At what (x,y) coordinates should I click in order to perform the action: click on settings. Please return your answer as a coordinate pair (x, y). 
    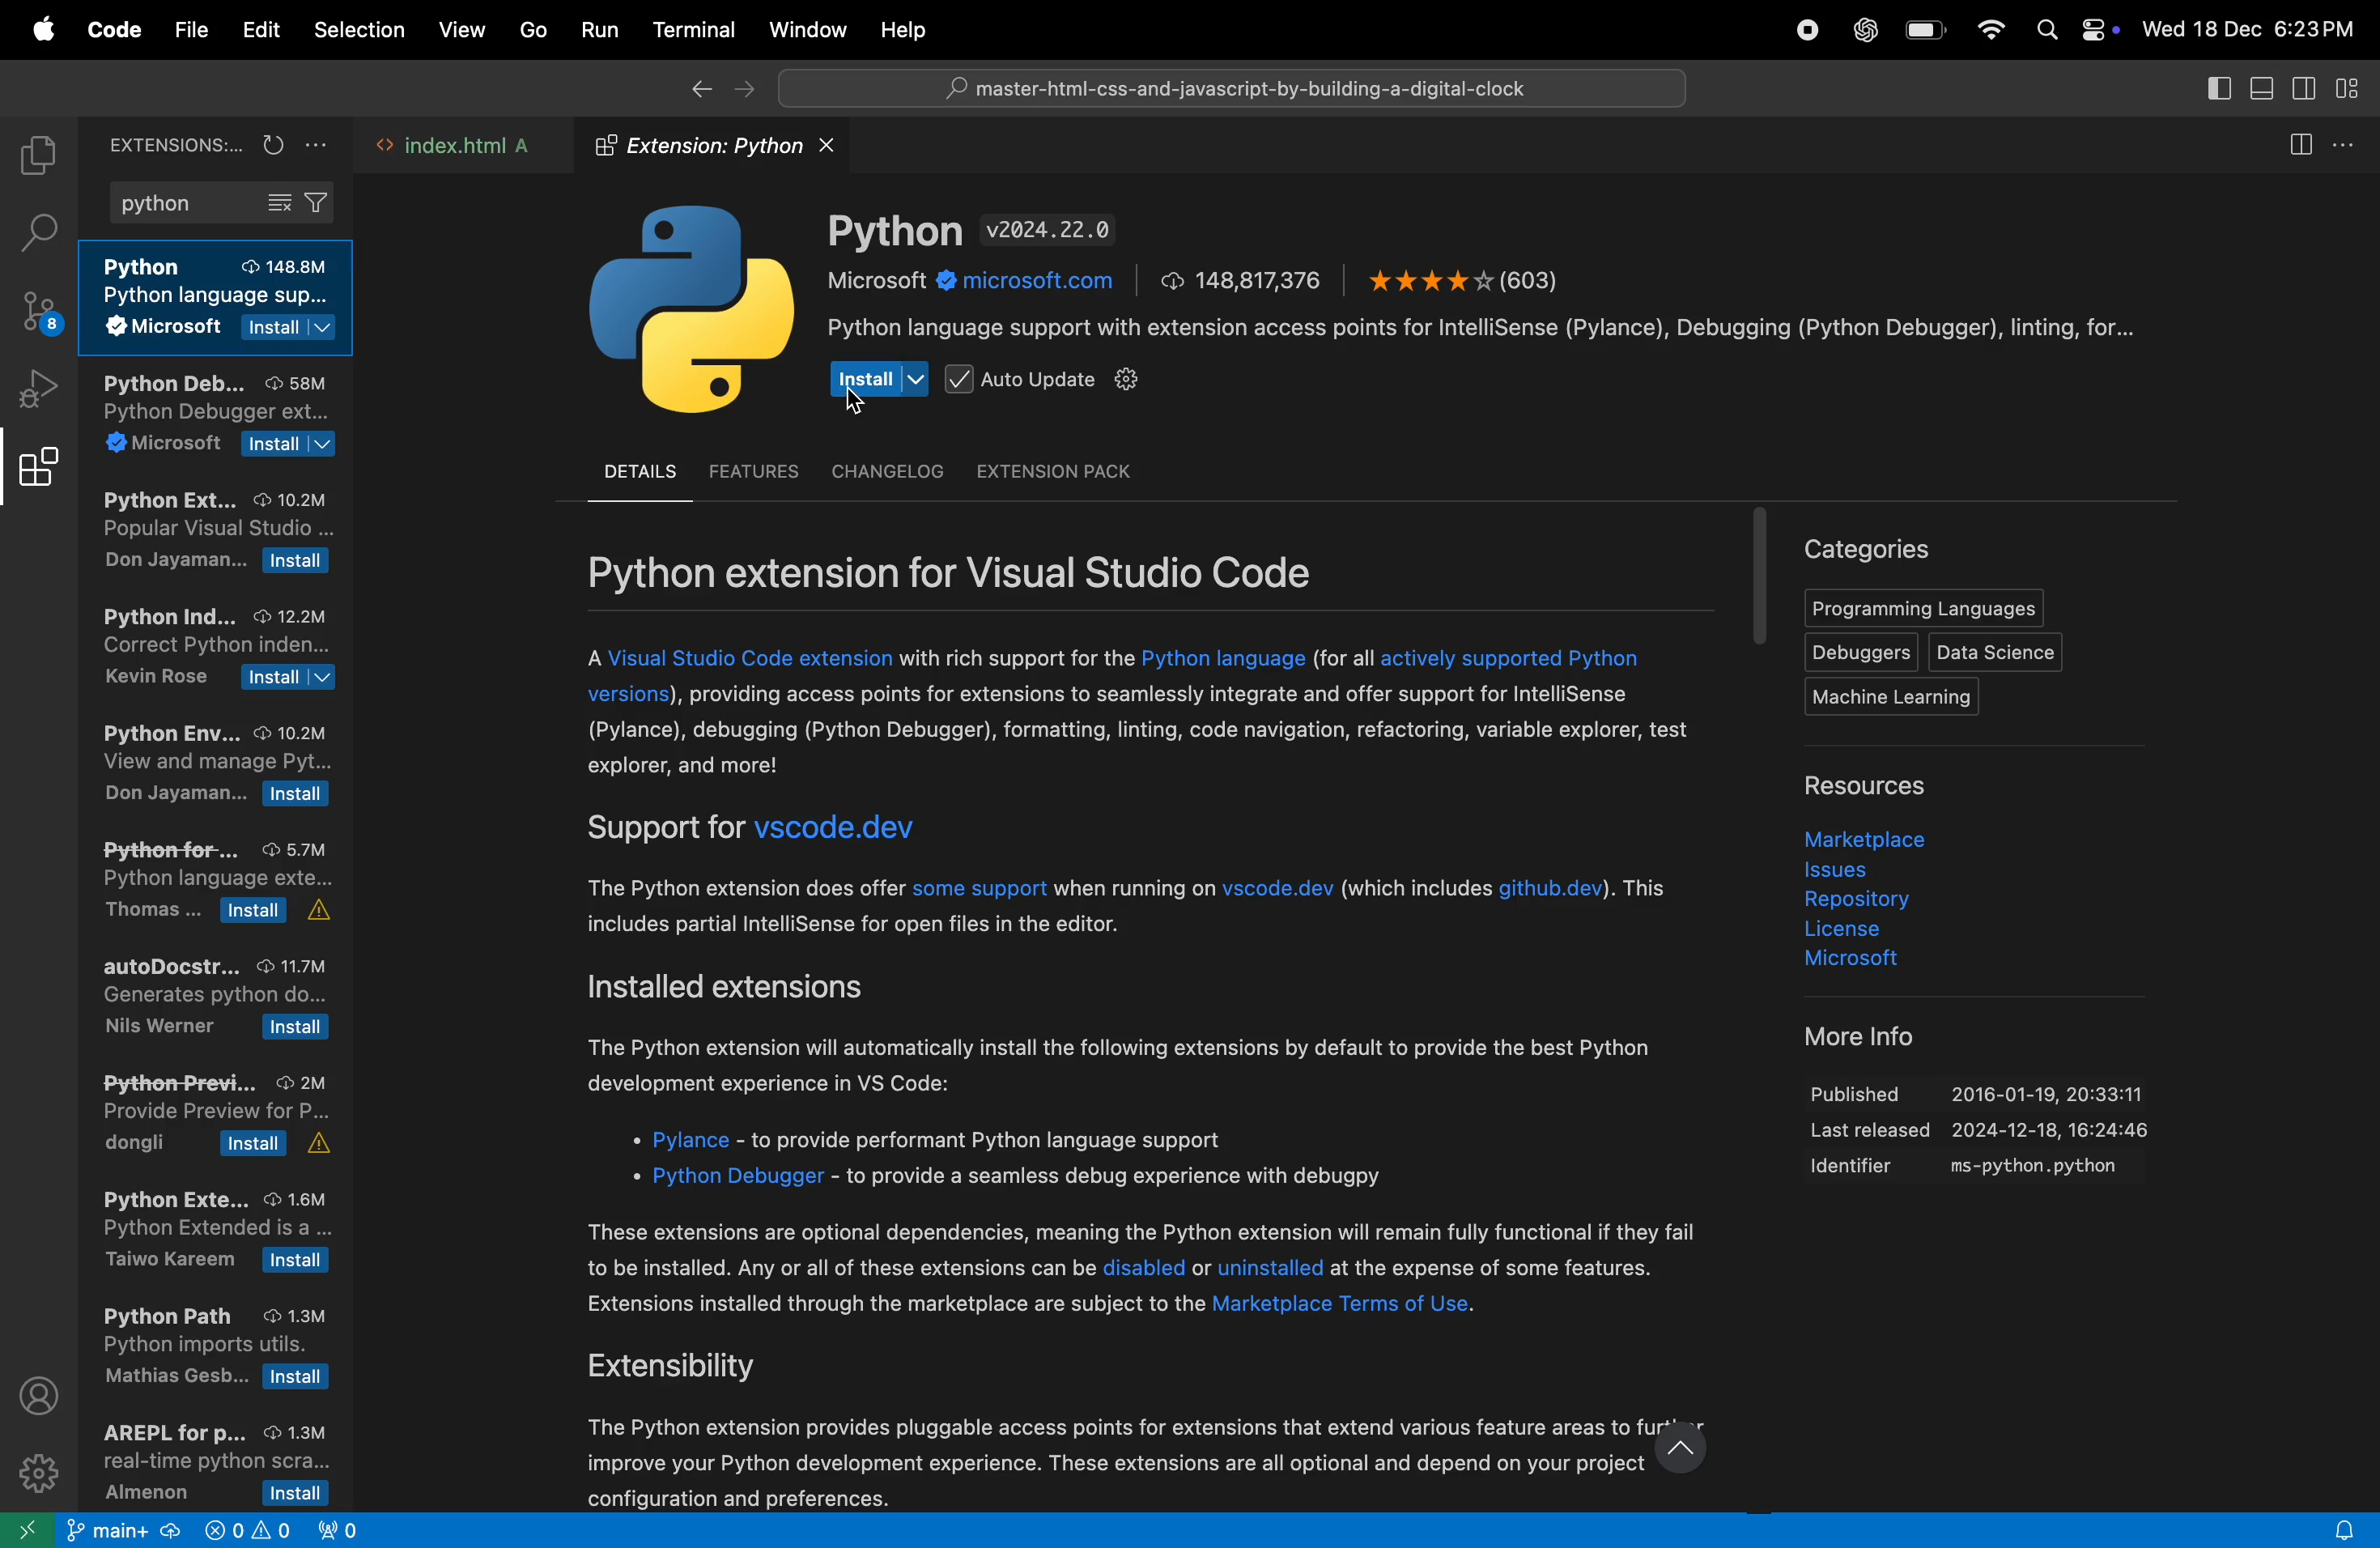
    Looking at the image, I should click on (40, 1472).